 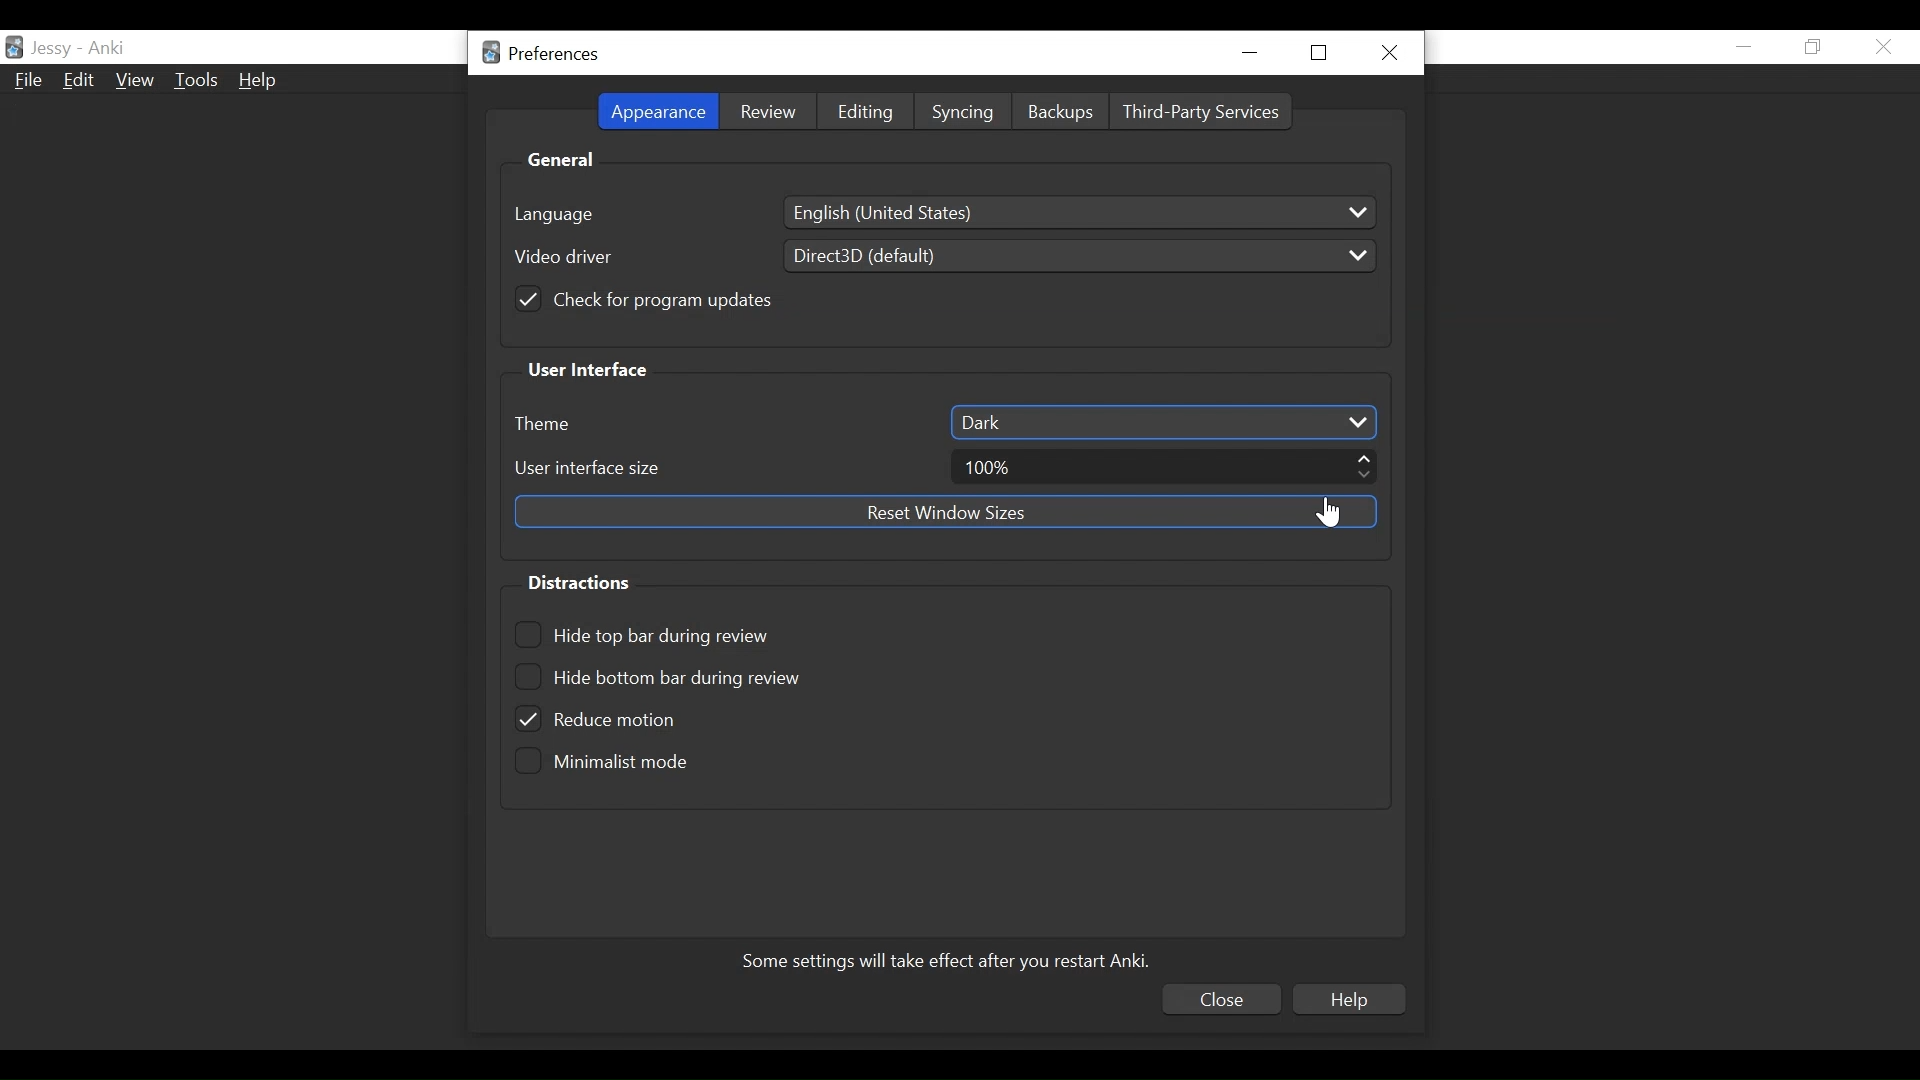 What do you see at coordinates (196, 79) in the screenshot?
I see `Tools` at bounding box center [196, 79].